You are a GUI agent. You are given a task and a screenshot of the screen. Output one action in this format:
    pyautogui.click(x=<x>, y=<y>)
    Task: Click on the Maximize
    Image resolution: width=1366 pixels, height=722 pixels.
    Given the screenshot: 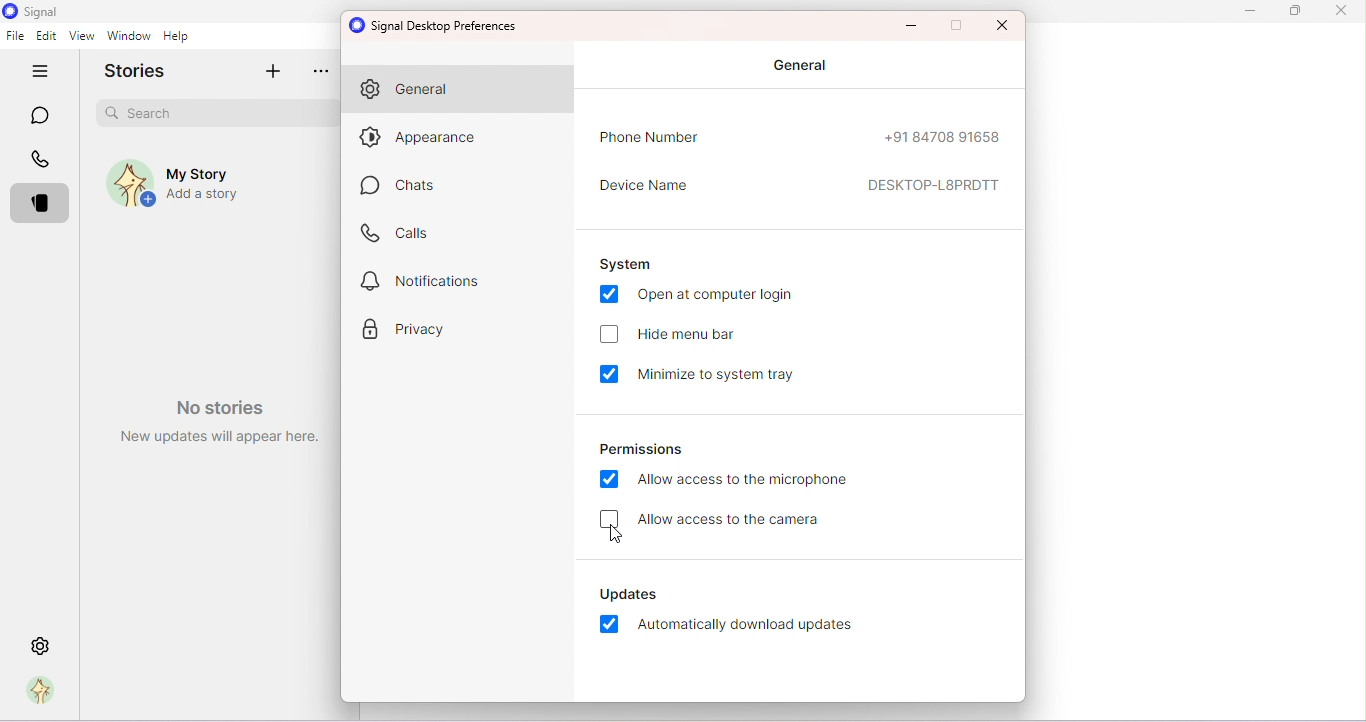 What is the action you would take?
    pyautogui.click(x=958, y=27)
    